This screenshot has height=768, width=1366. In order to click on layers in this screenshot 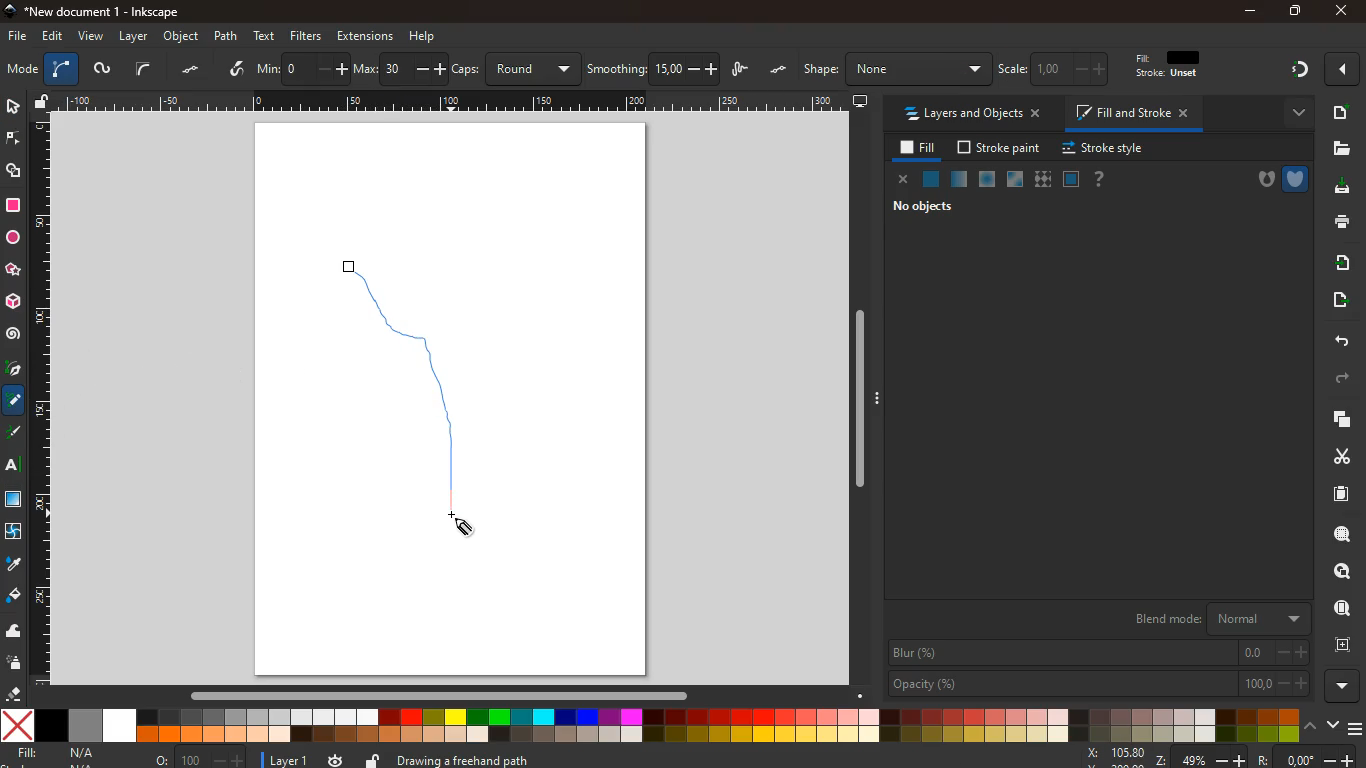, I will do `click(66, 68)`.